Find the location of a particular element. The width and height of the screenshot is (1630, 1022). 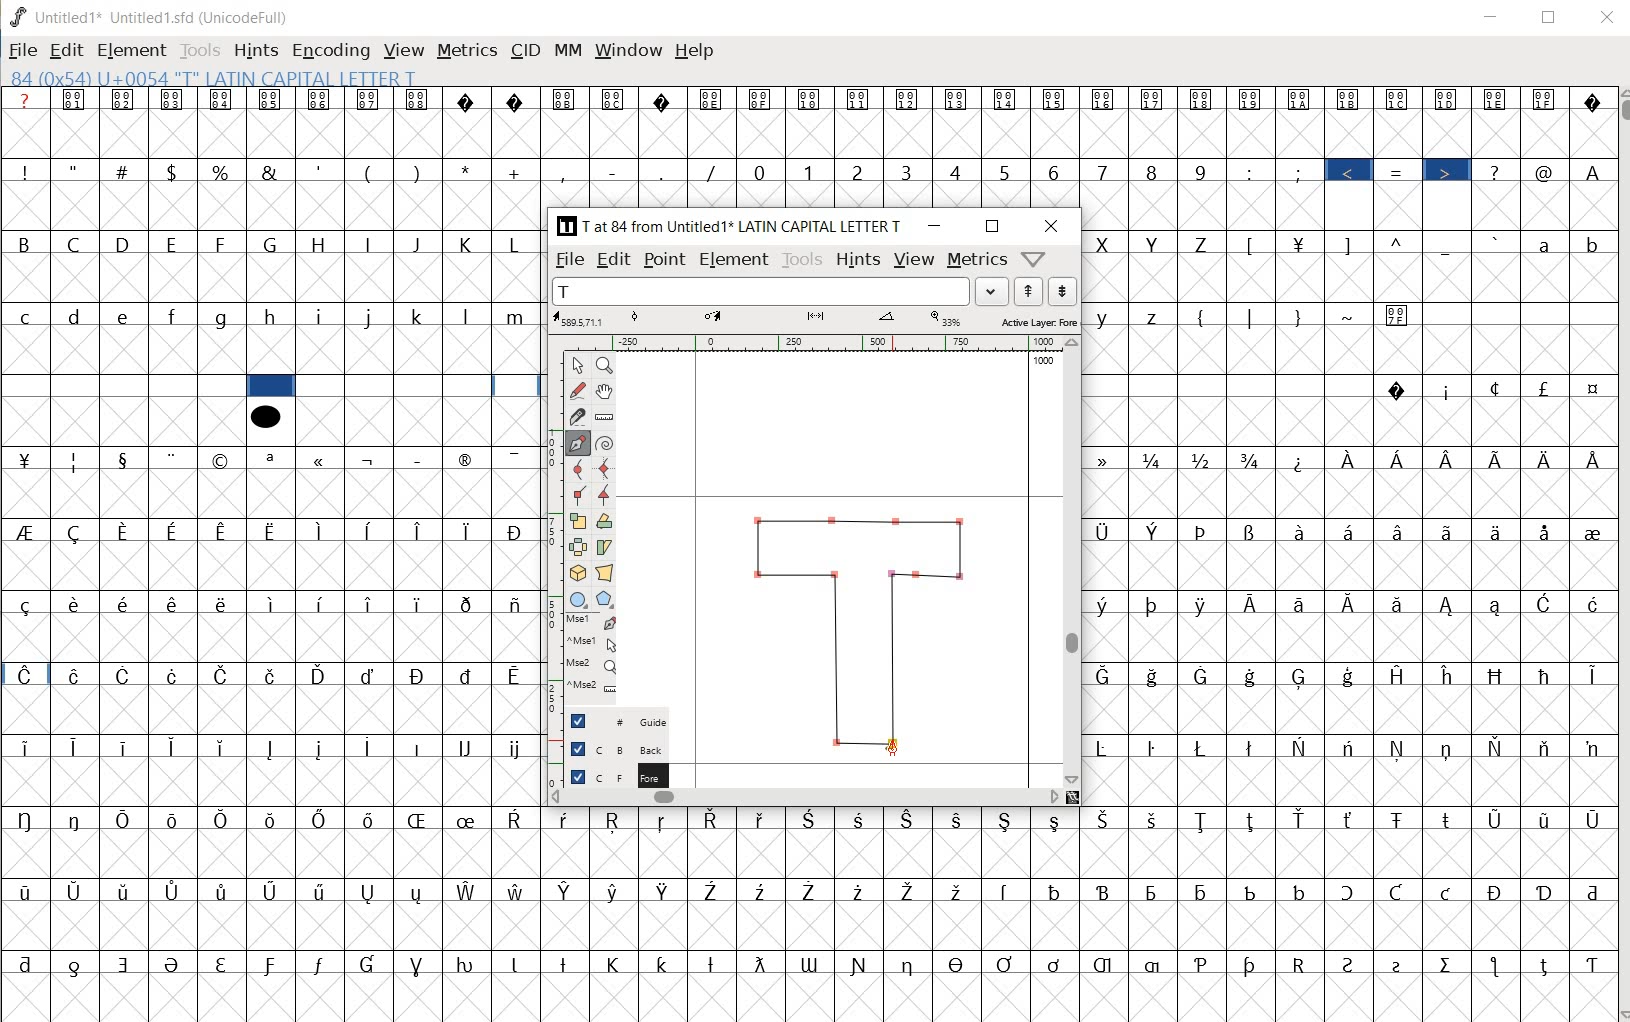

Symbol is located at coordinates (75, 891).